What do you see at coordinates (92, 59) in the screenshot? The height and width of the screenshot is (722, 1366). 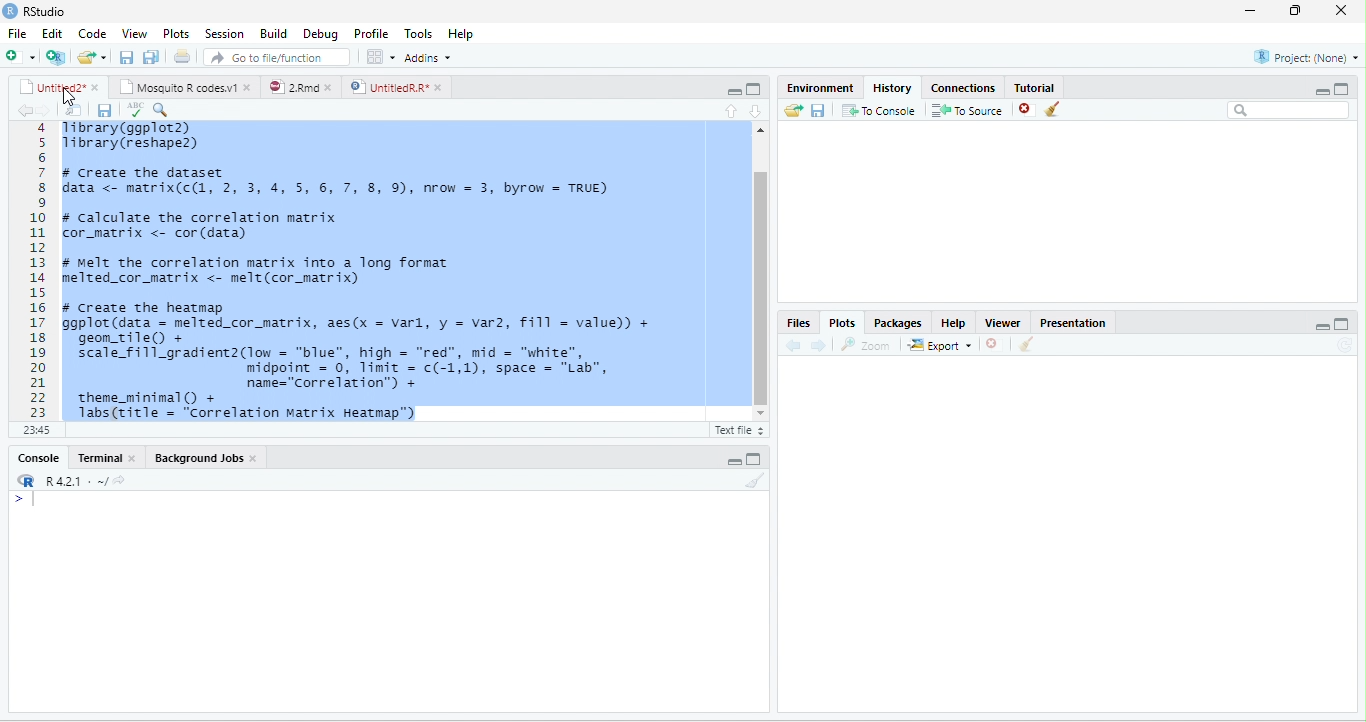 I see `end file` at bounding box center [92, 59].